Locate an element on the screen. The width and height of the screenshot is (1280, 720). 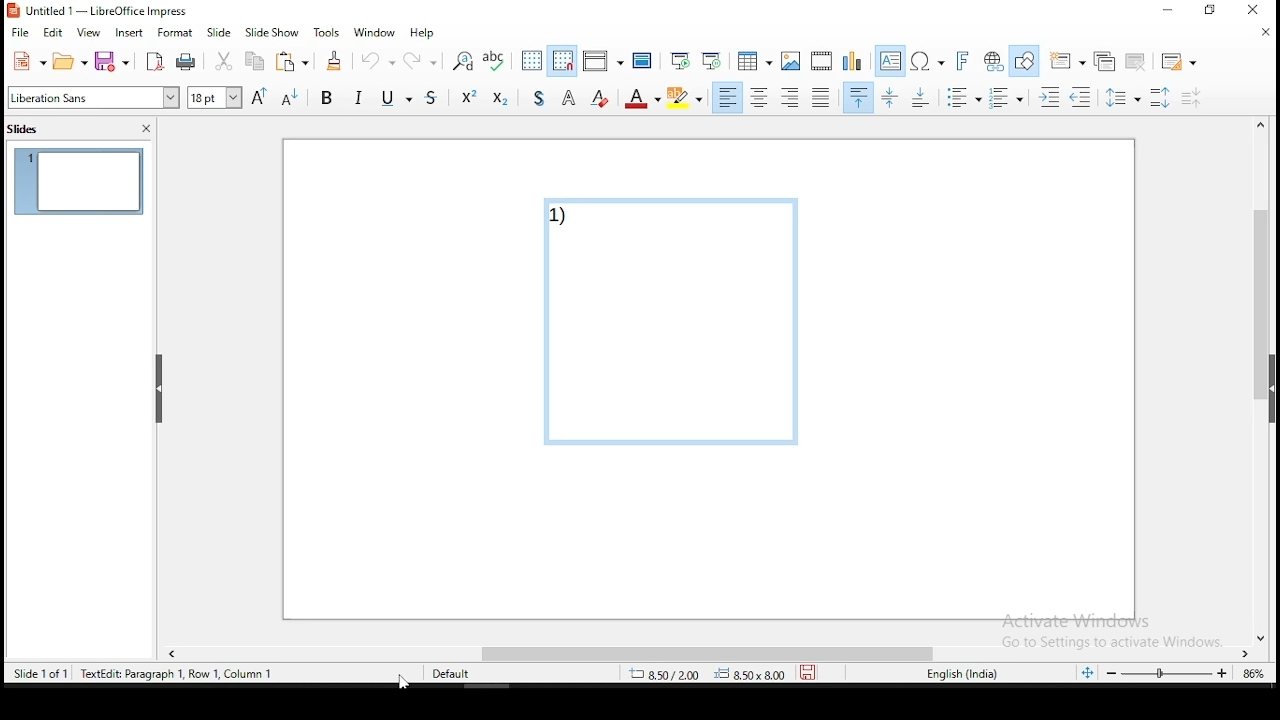
icon and filename is located at coordinates (104, 12).